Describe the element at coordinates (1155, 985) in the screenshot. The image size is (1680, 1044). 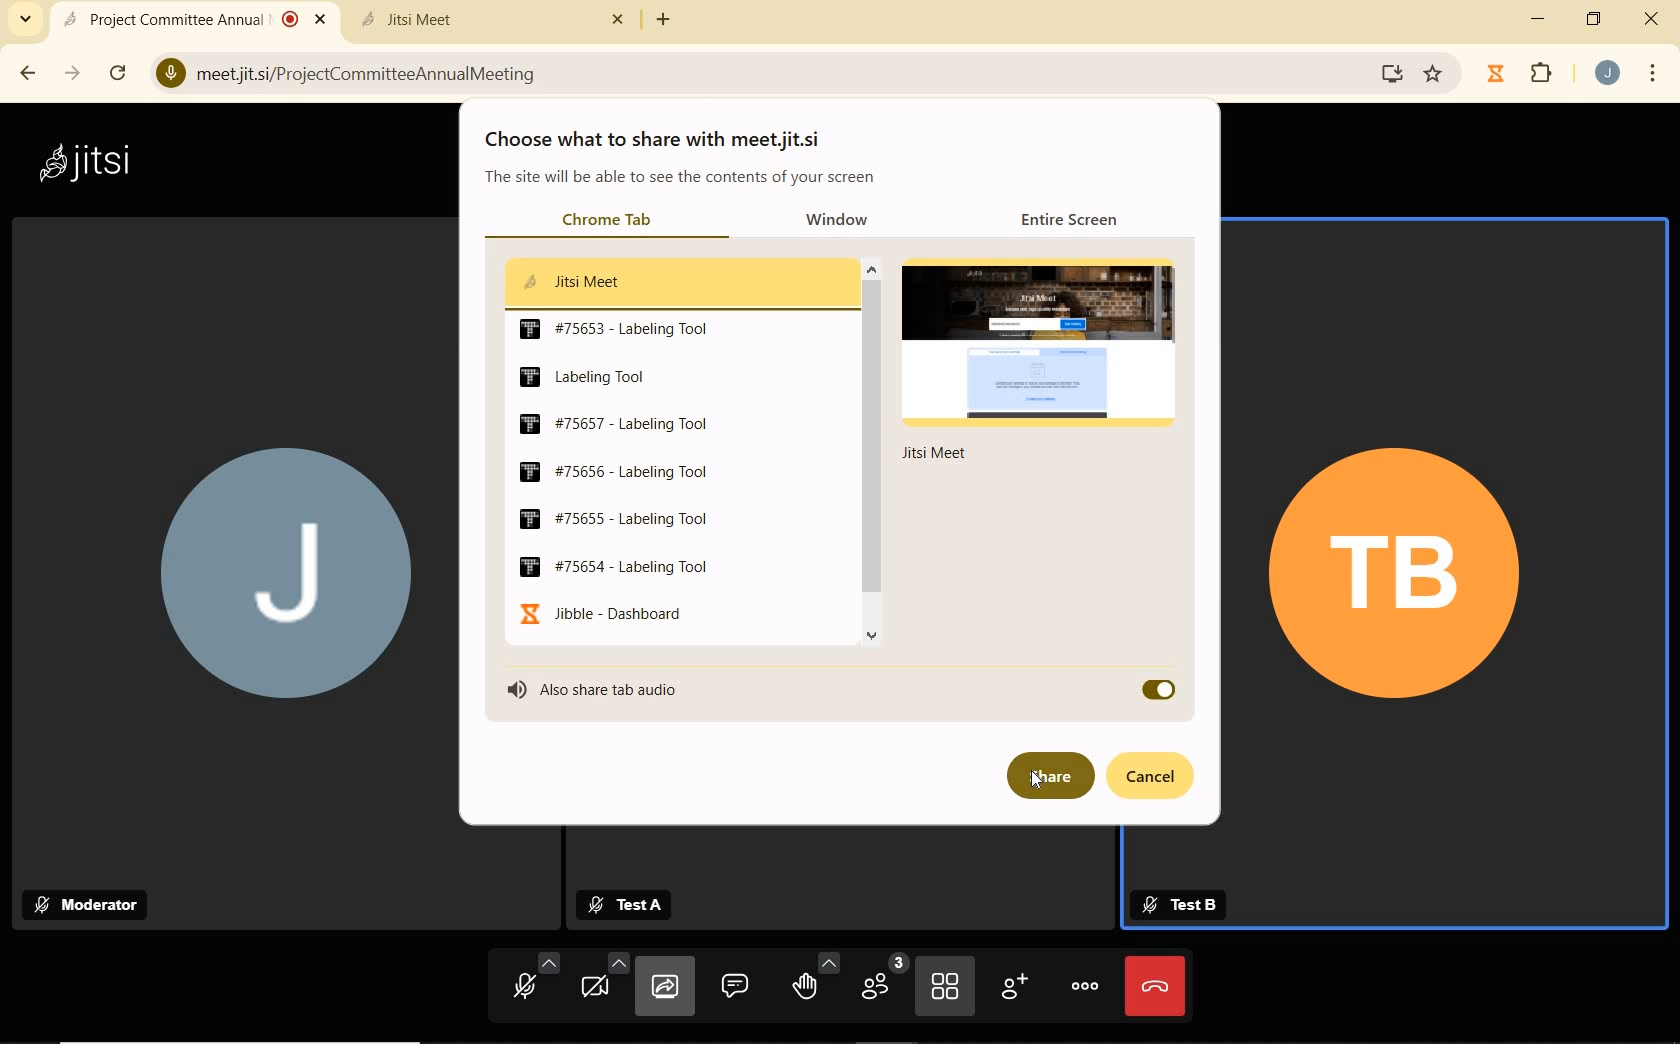
I see `LEAVE MEETING` at that location.